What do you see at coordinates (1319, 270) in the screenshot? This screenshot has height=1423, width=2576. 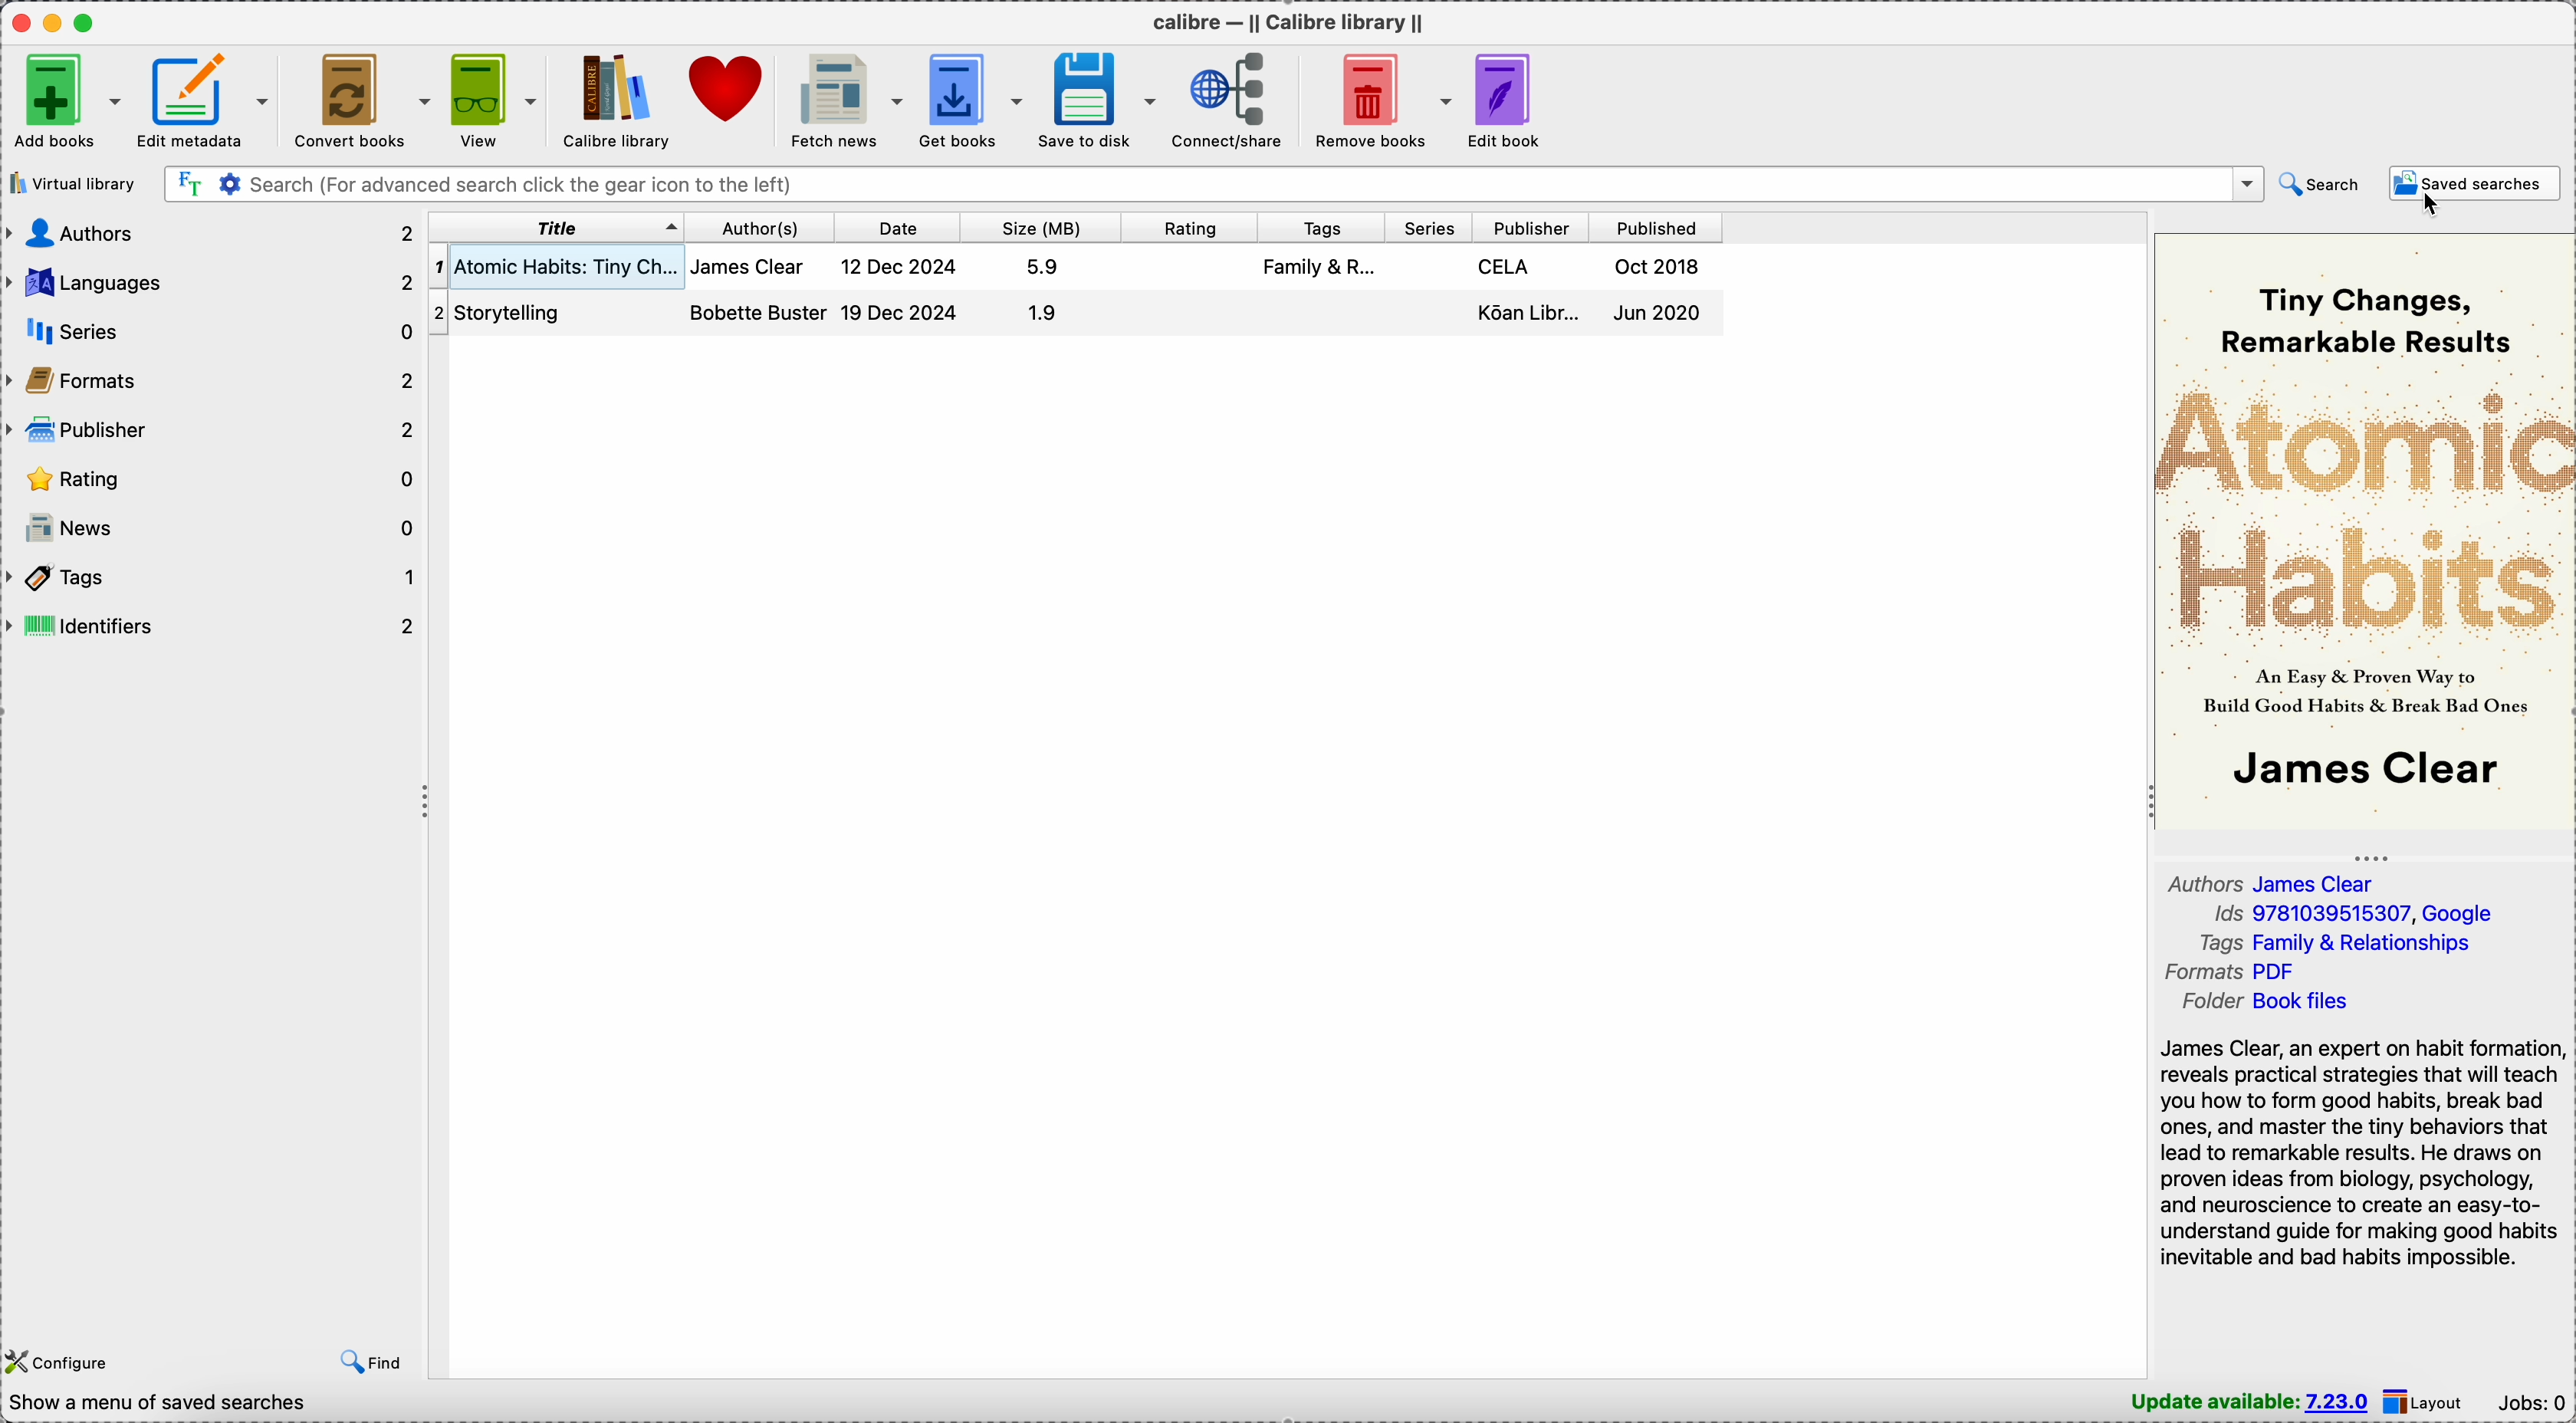 I see `ags` at bounding box center [1319, 270].